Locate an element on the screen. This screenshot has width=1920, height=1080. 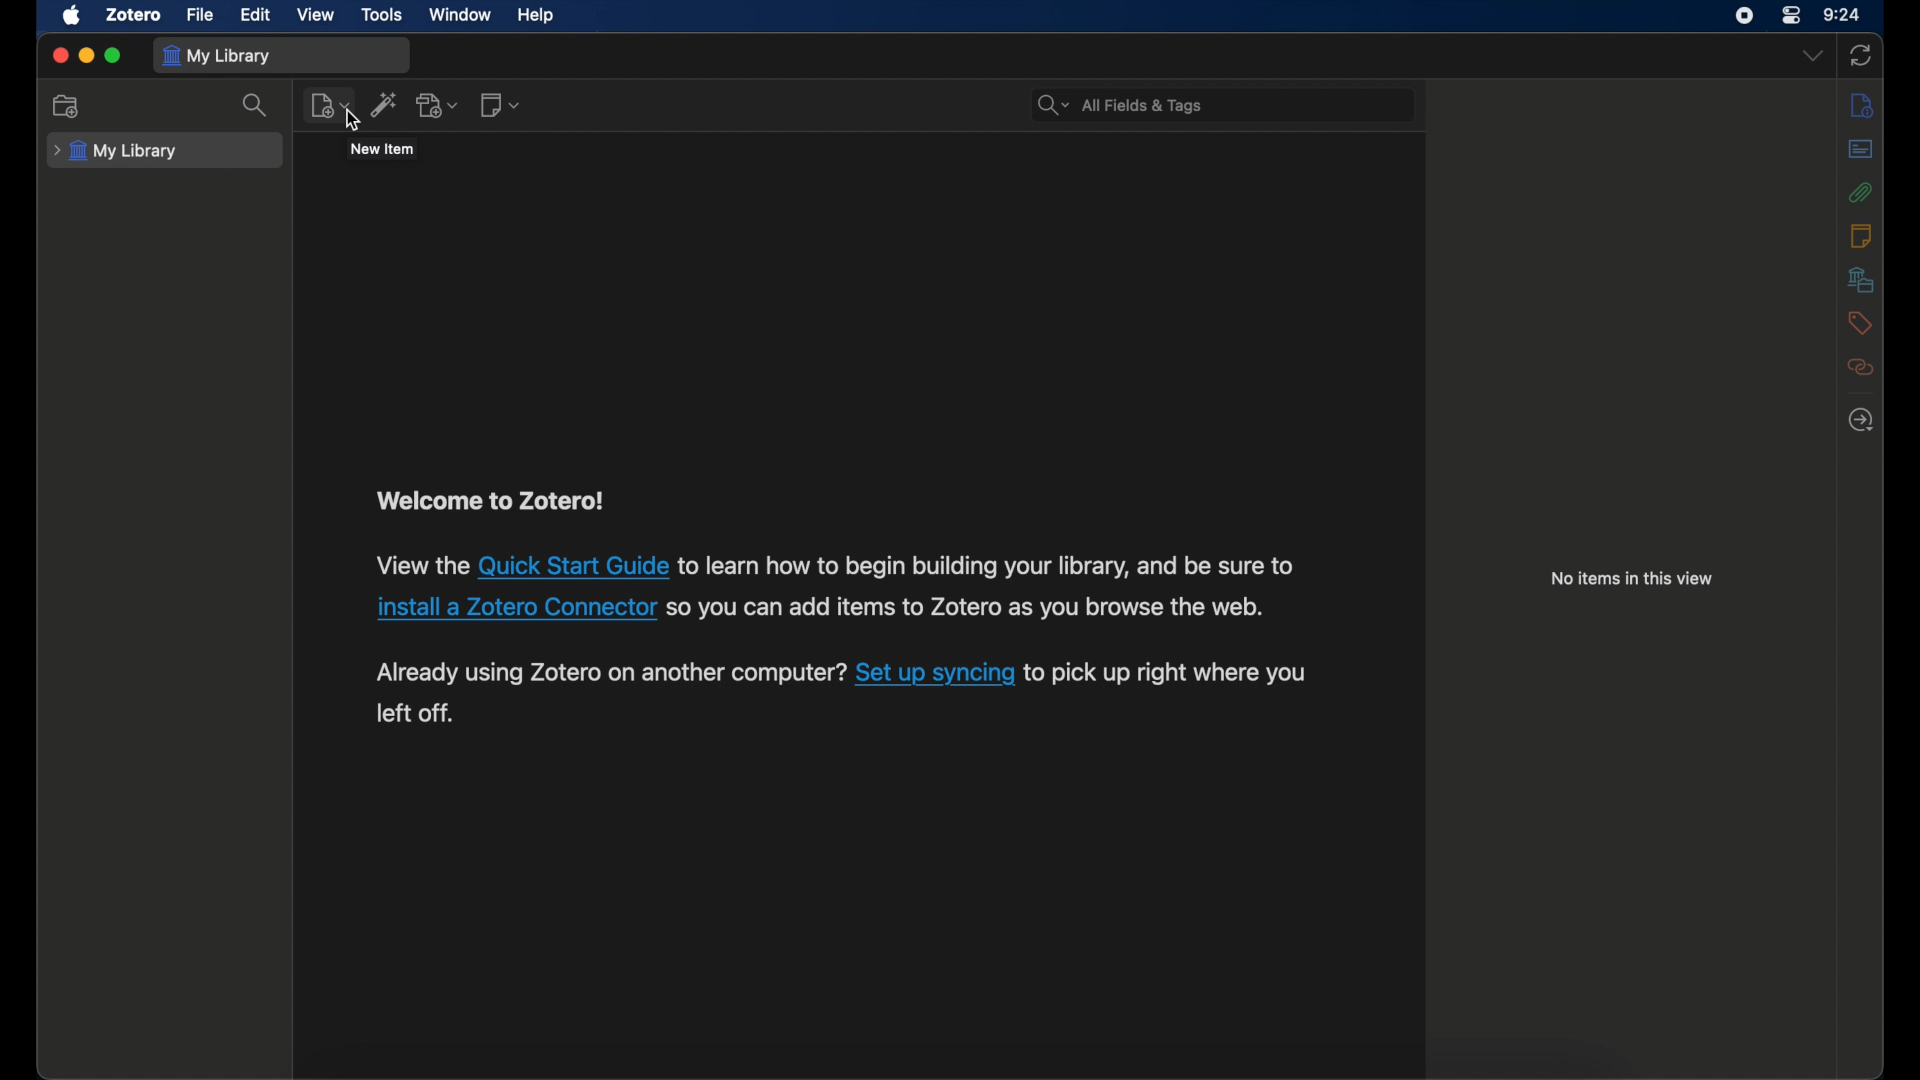
control center is located at coordinates (1792, 15).